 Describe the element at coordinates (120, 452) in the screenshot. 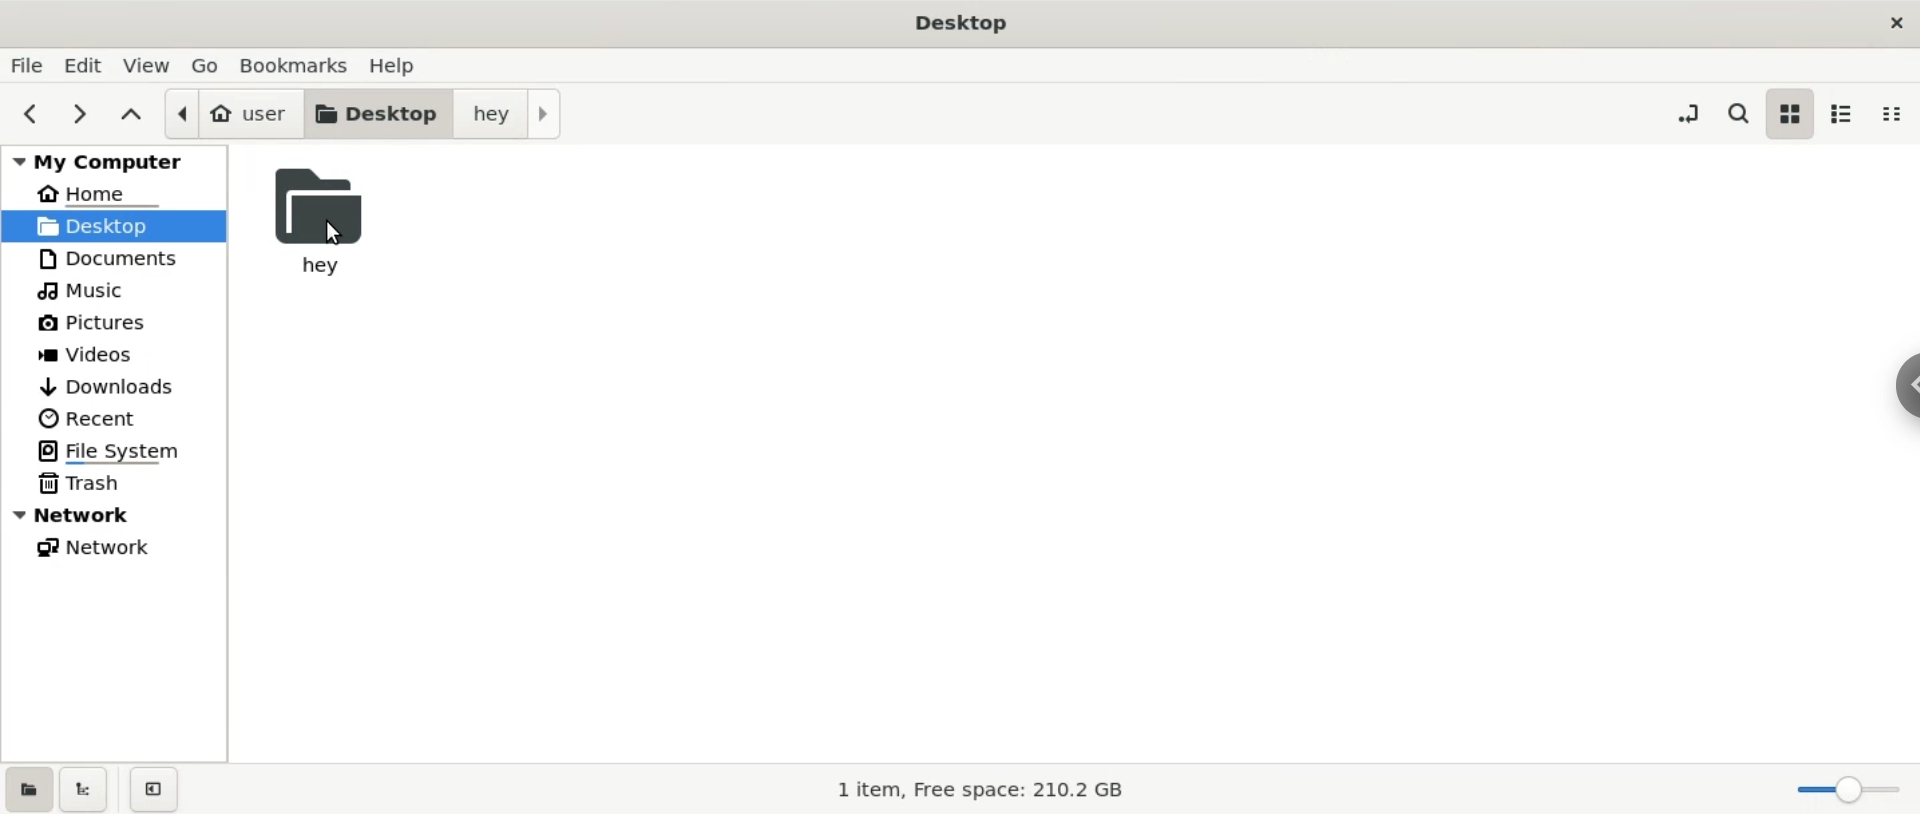

I see `file system` at that location.